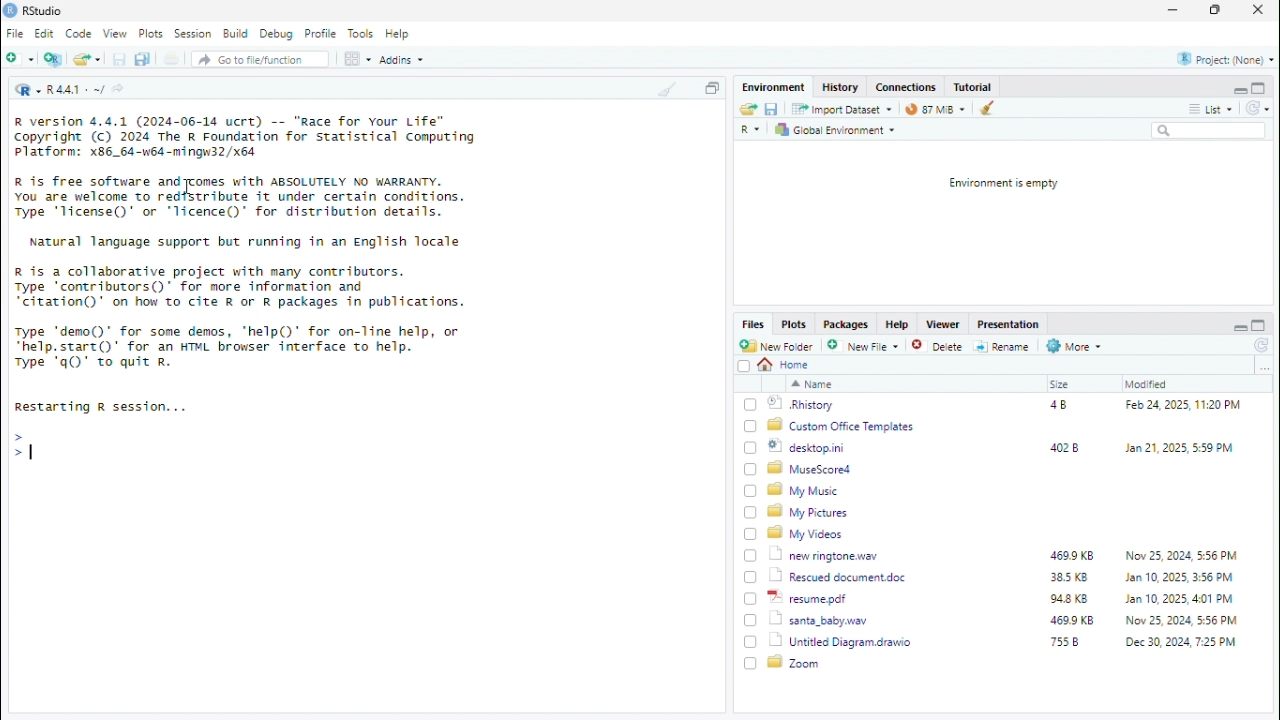 The image size is (1280, 720). Describe the element at coordinates (194, 33) in the screenshot. I see `Session` at that location.